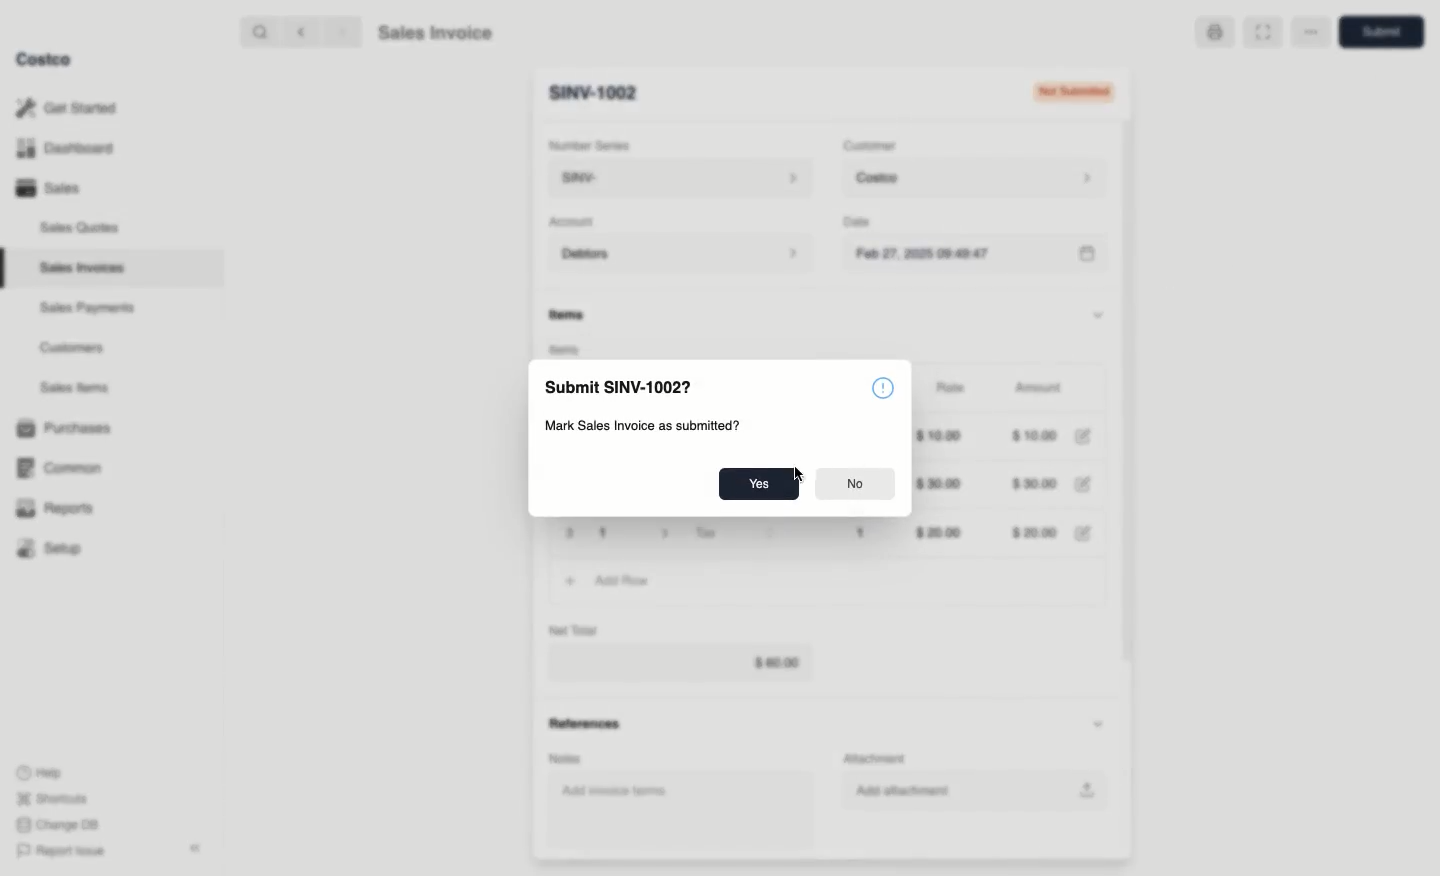  Describe the element at coordinates (81, 227) in the screenshot. I see `Sales Quotes` at that location.